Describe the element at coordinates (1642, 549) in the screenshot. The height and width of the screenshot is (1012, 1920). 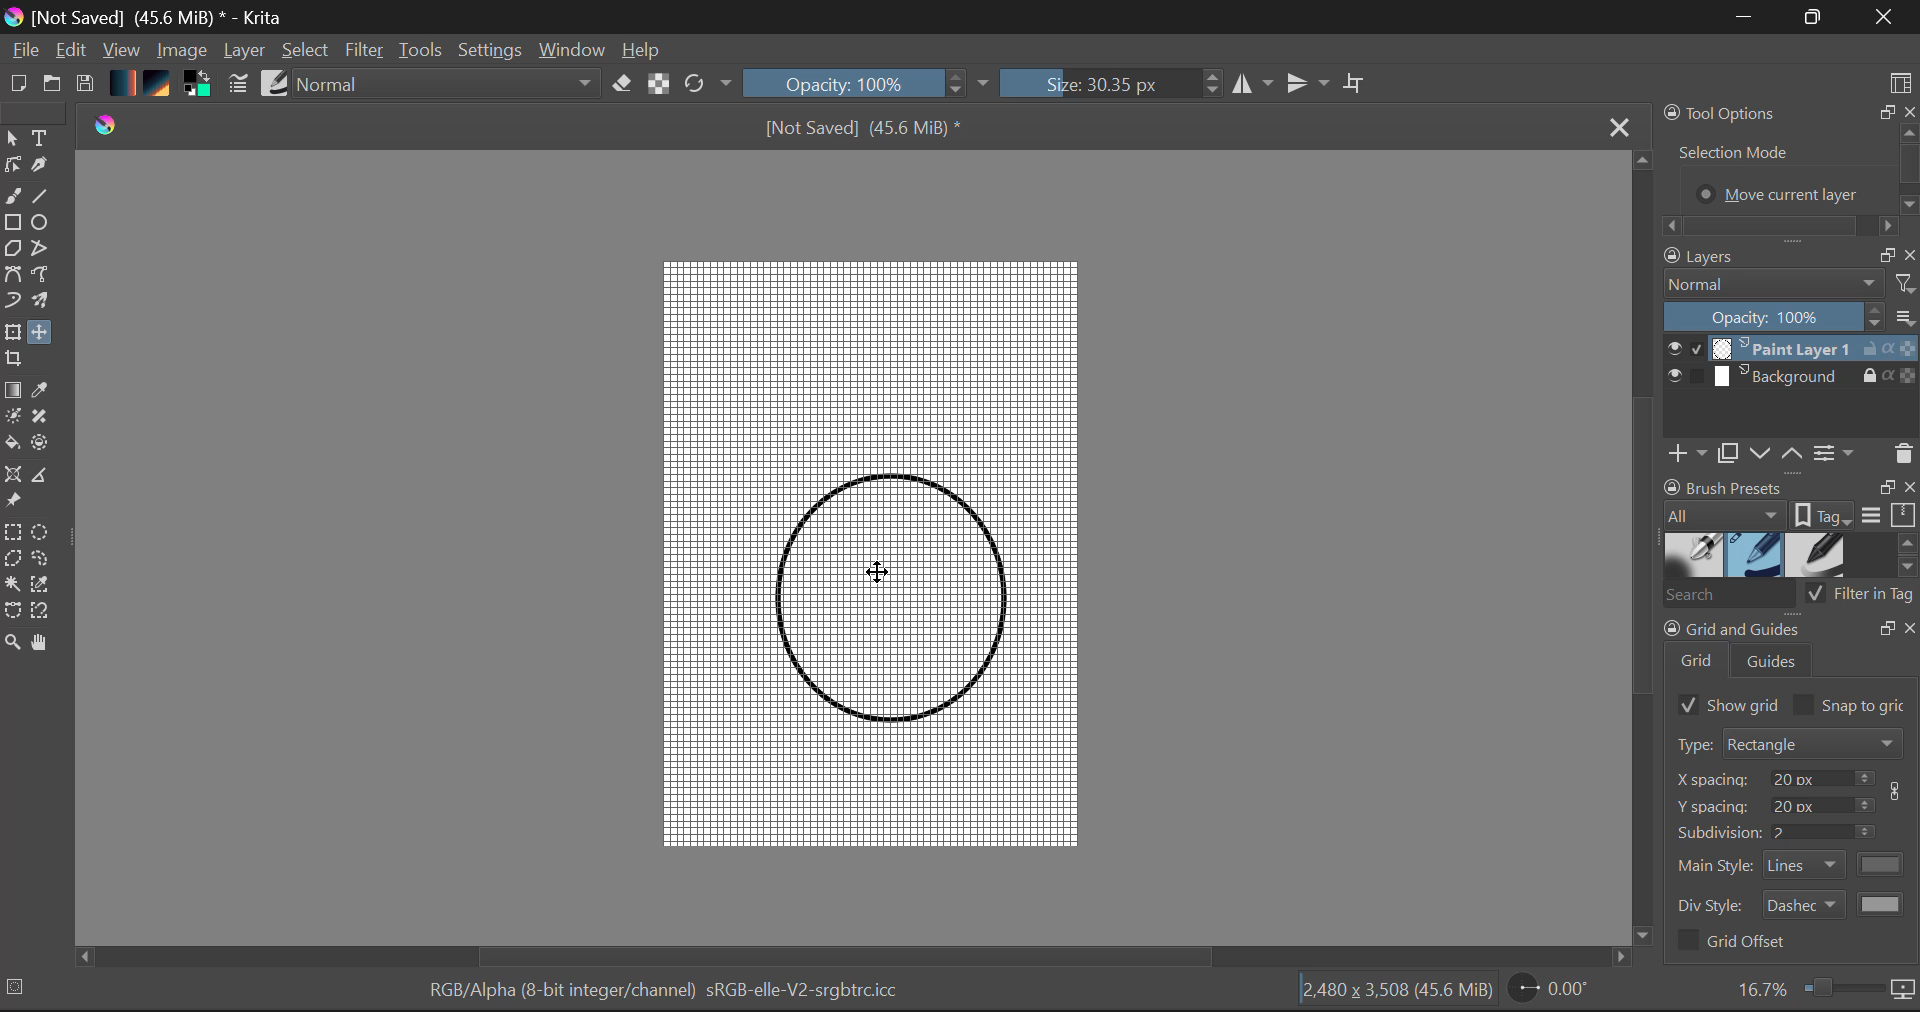
I see `Scroll Bar` at that location.